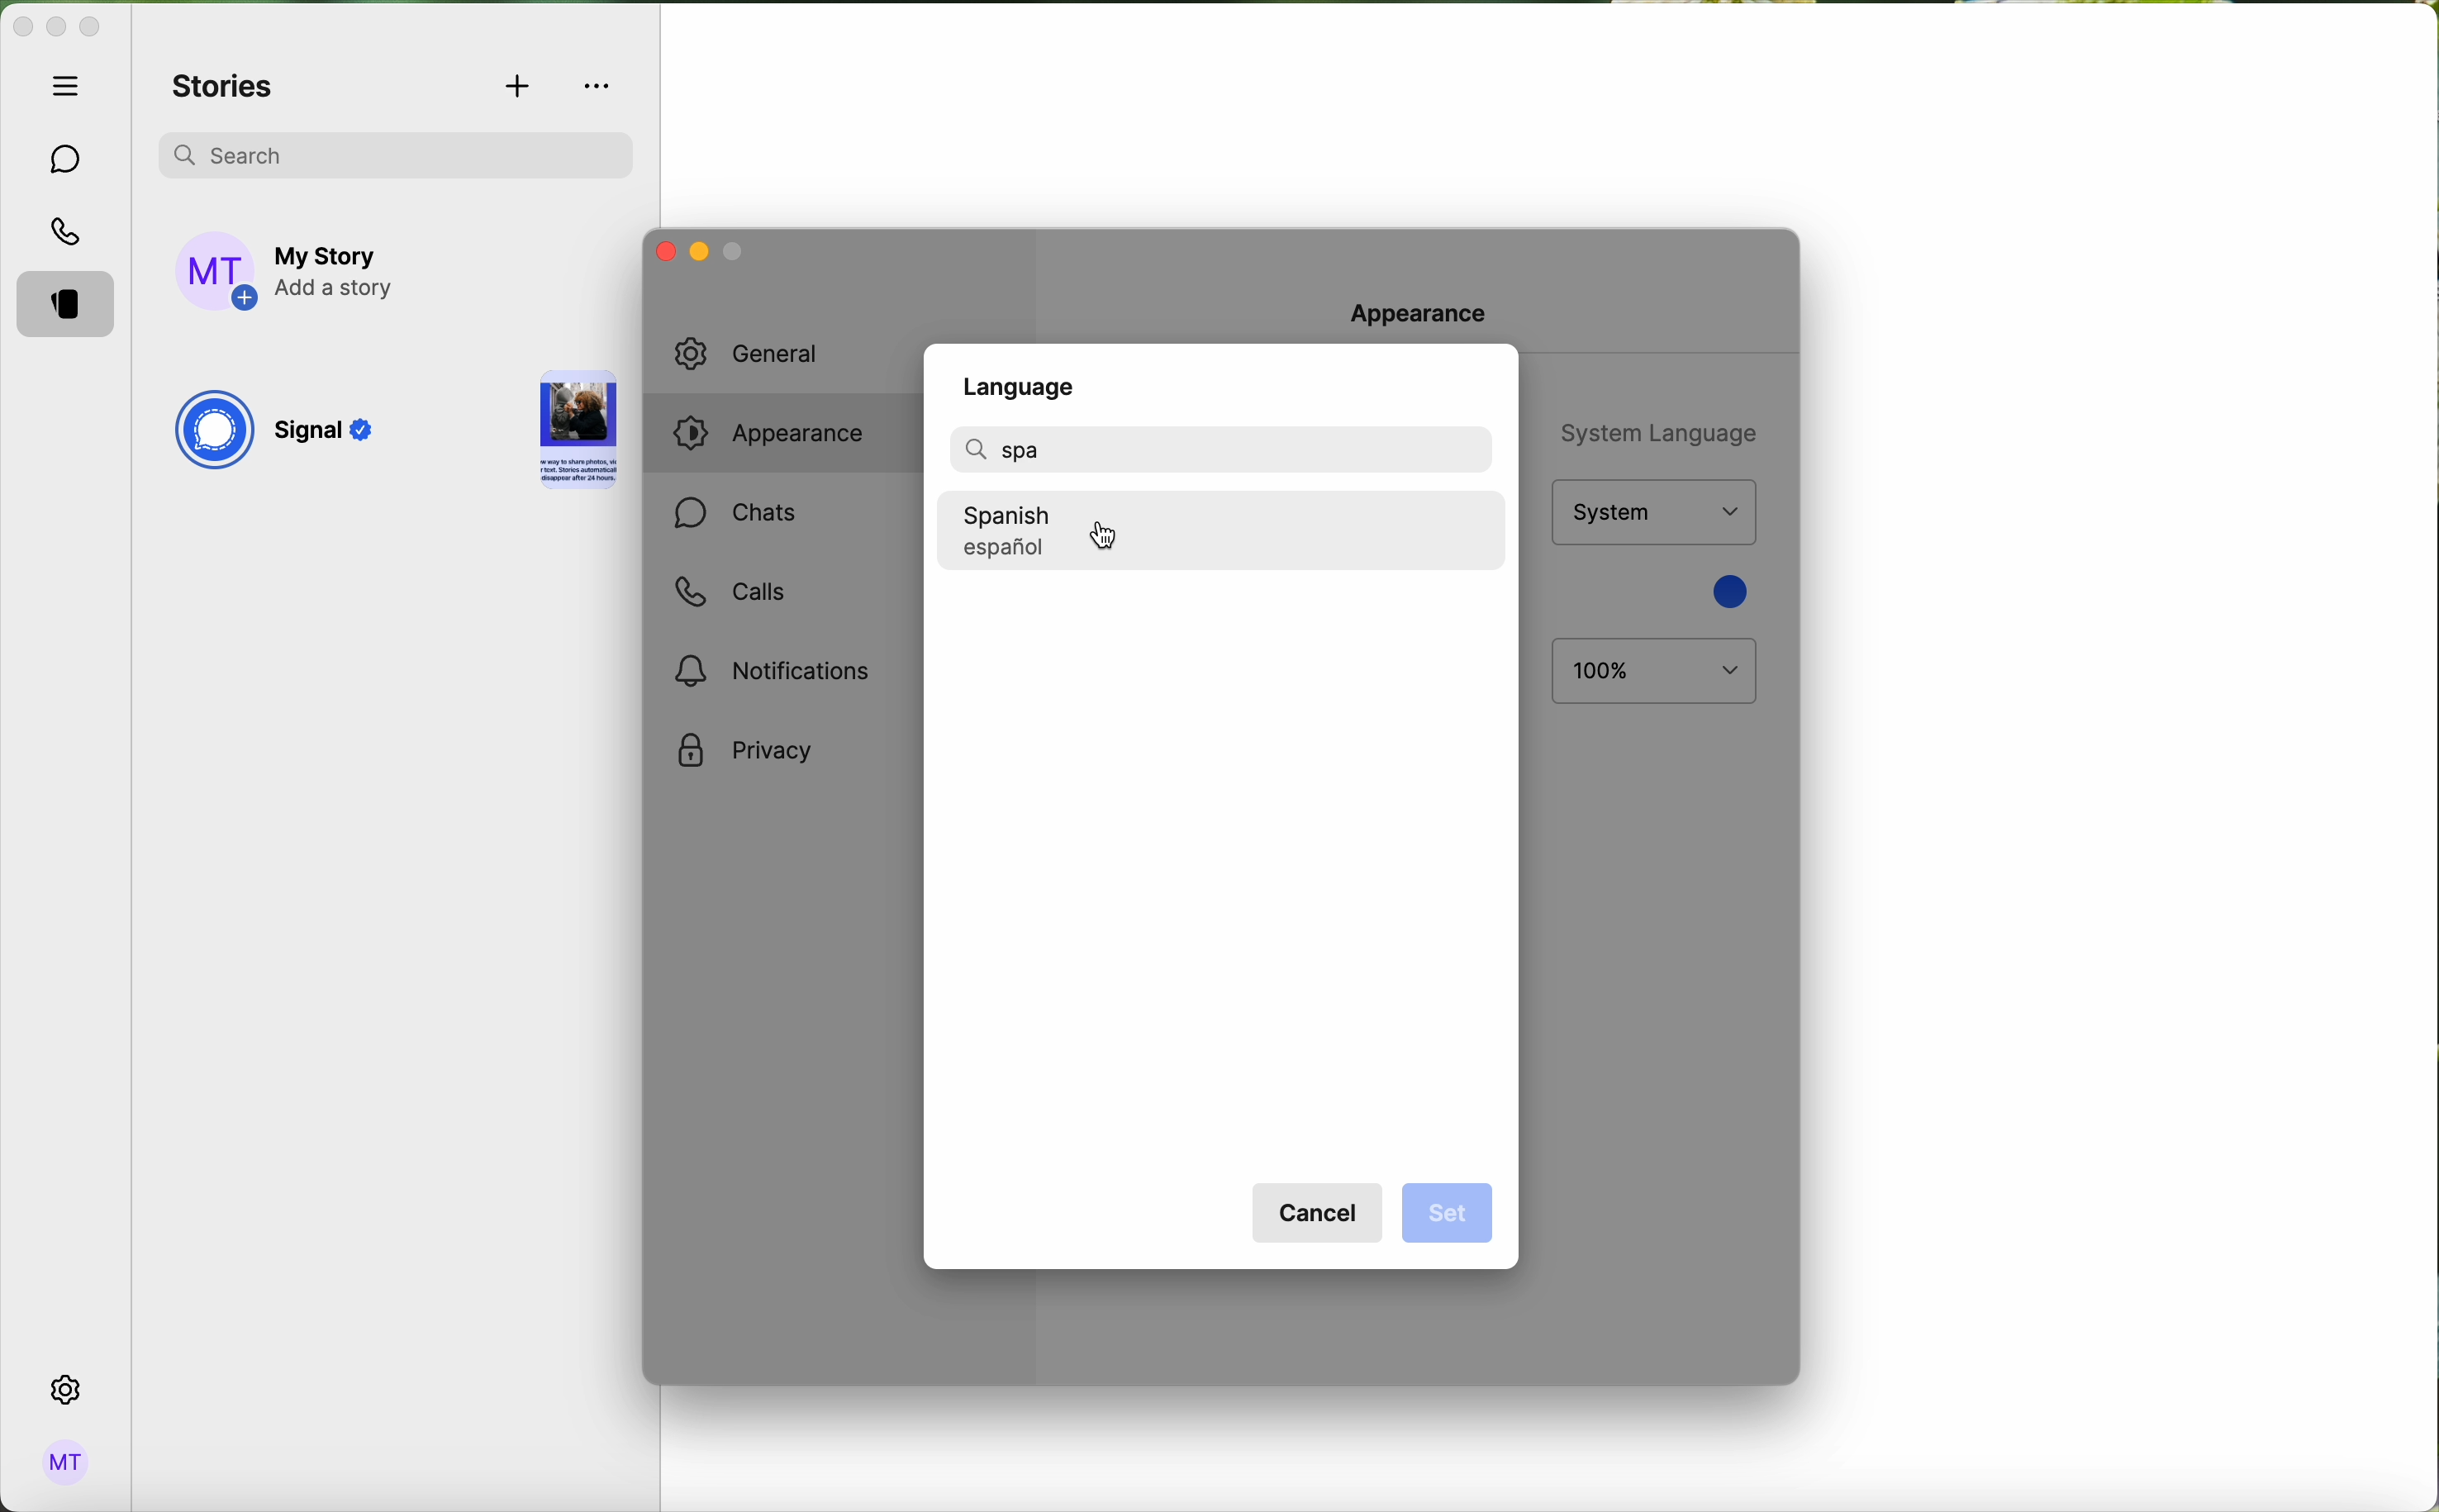 This screenshot has width=2439, height=1512. What do you see at coordinates (1727, 591) in the screenshot?
I see `blue` at bounding box center [1727, 591].